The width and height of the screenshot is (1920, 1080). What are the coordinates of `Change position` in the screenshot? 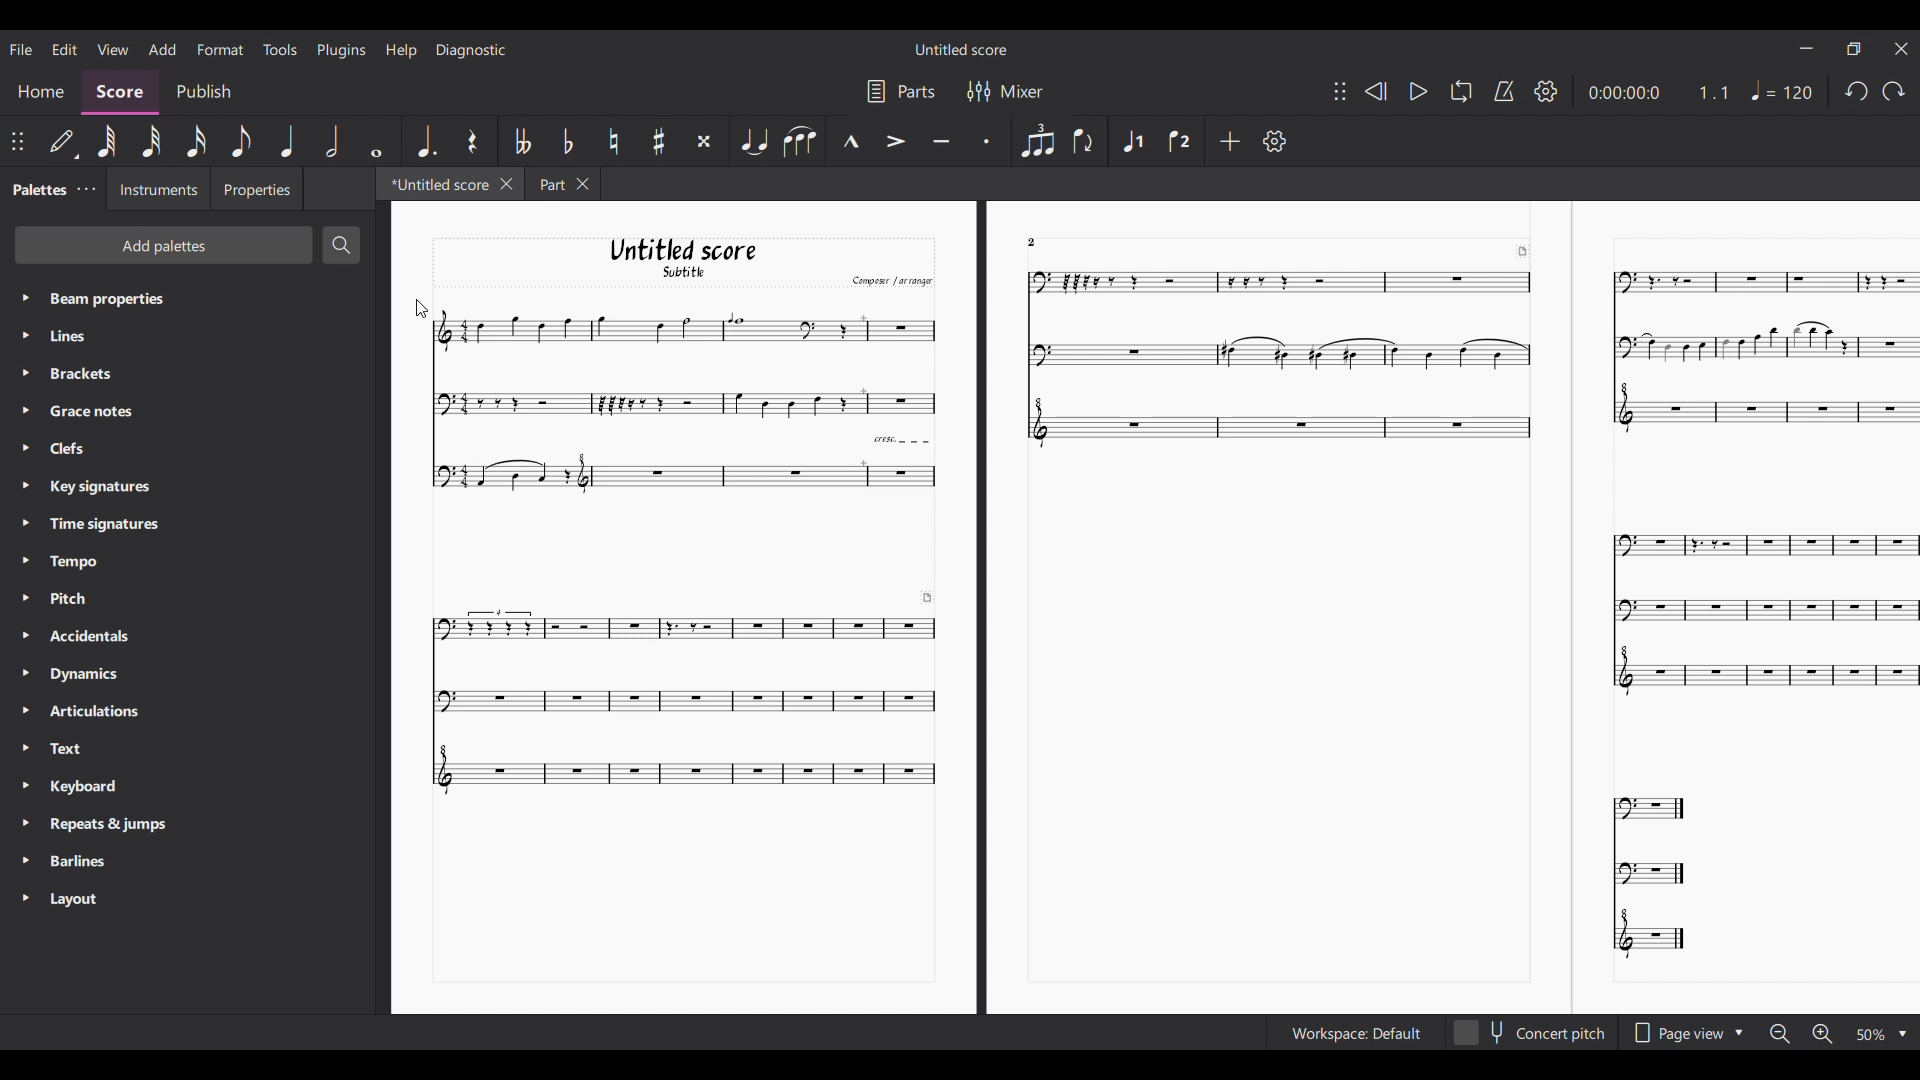 It's located at (17, 142).